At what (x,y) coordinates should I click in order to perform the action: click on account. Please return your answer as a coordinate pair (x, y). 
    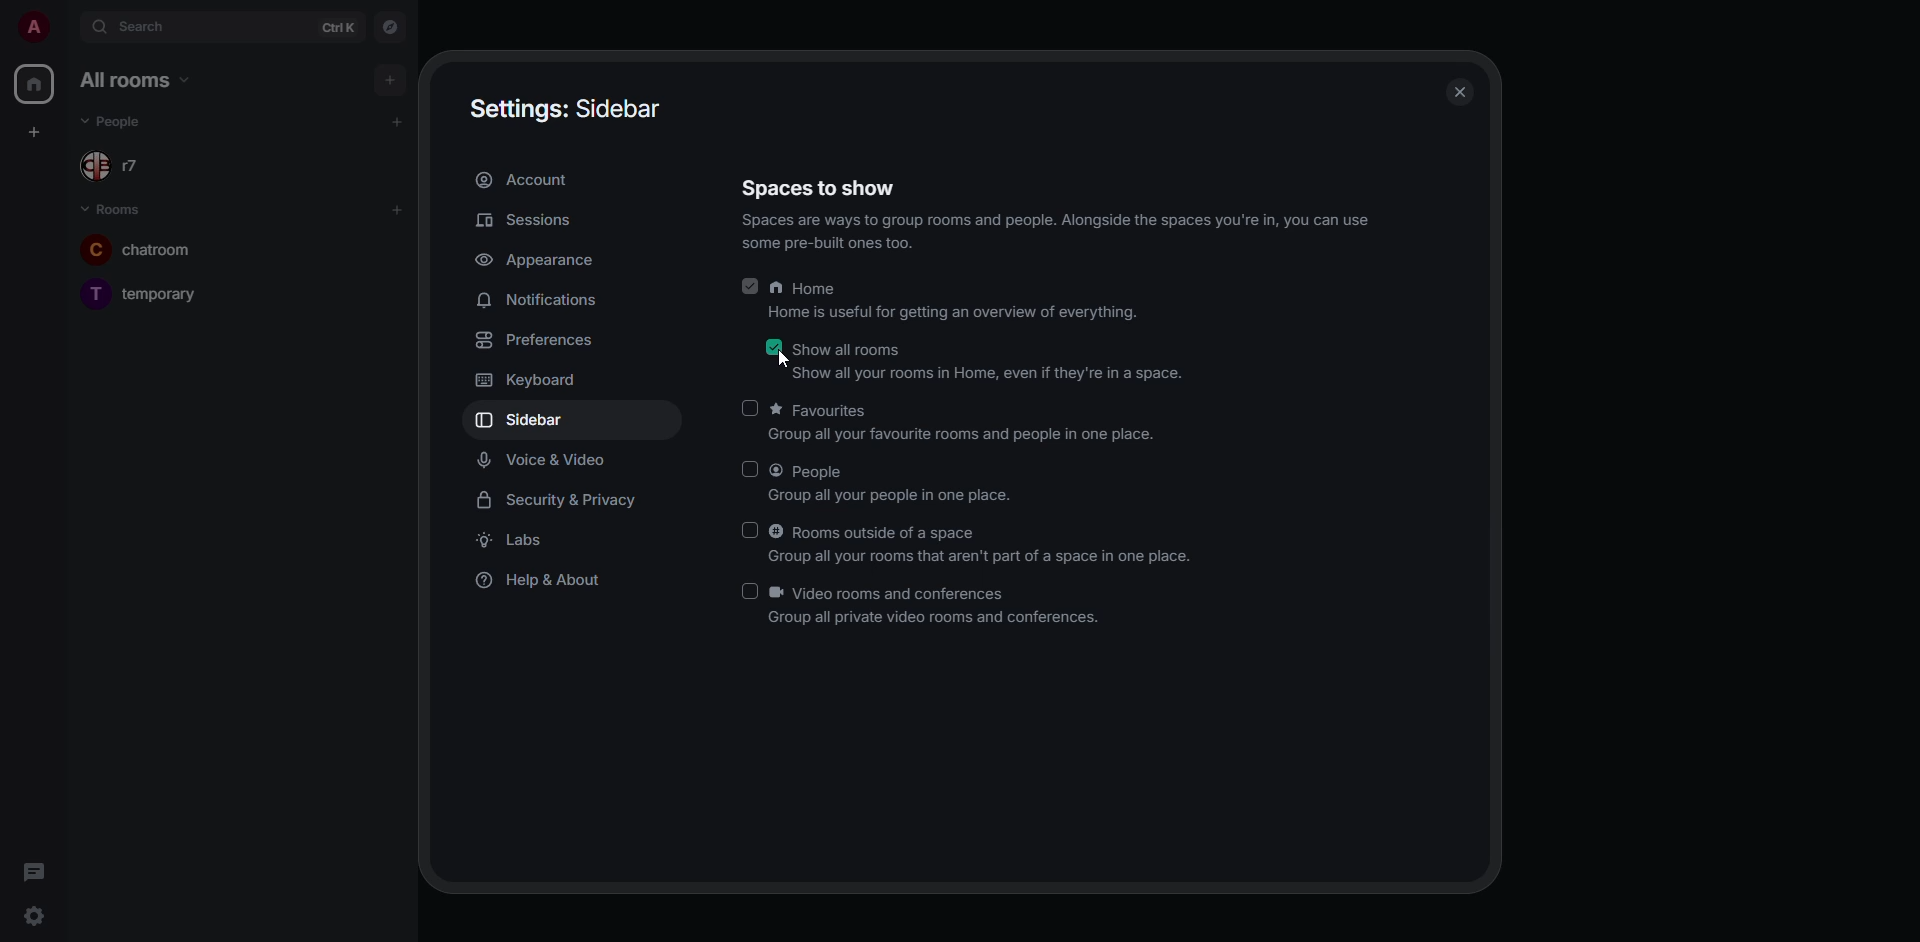
    Looking at the image, I should click on (530, 180).